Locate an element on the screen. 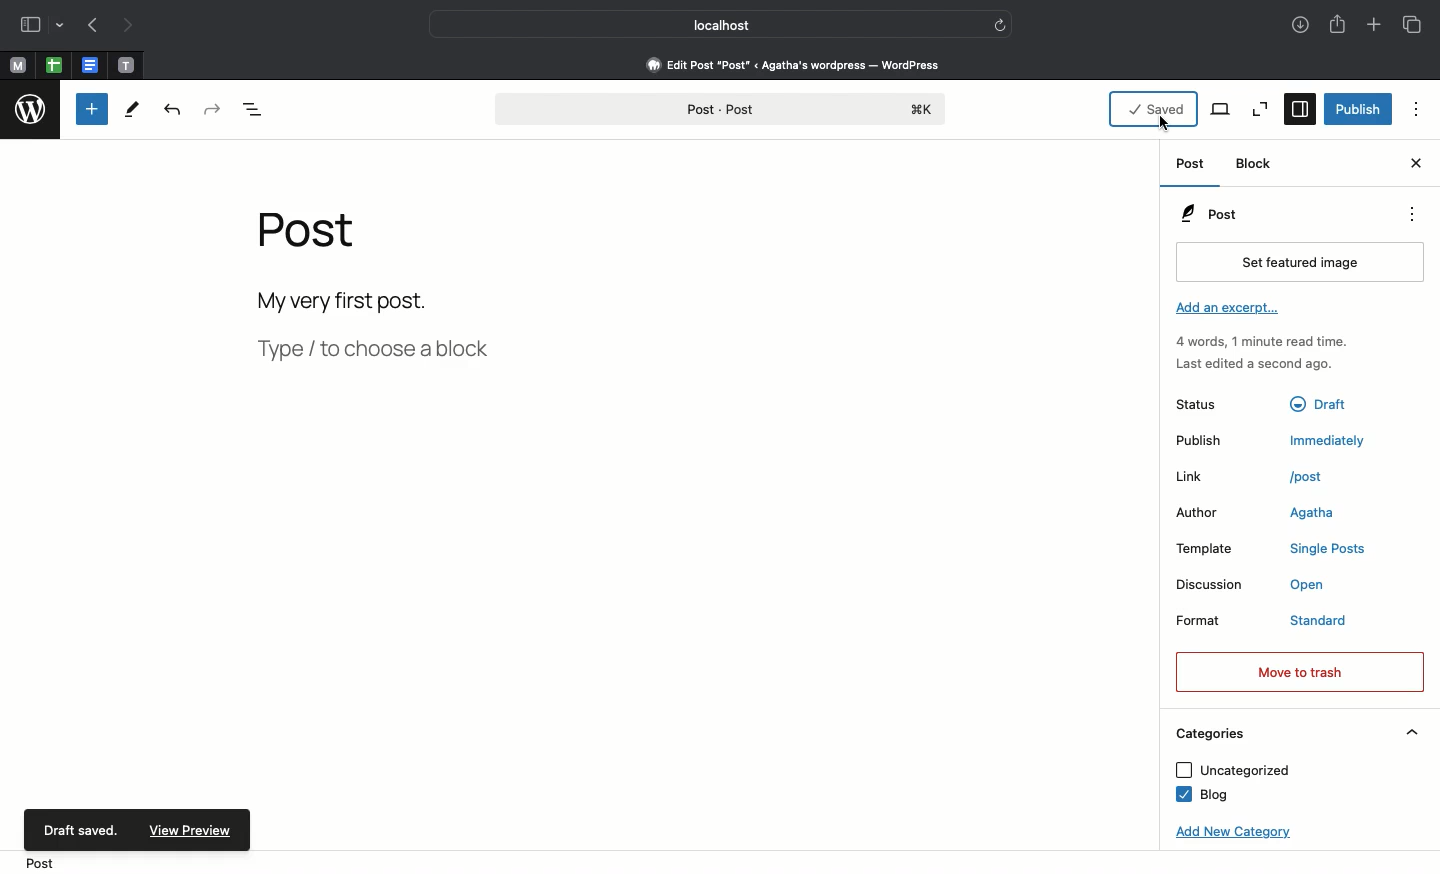 The width and height of the screenshot is (1440, 874). options is located at coordinates (1417, 109).